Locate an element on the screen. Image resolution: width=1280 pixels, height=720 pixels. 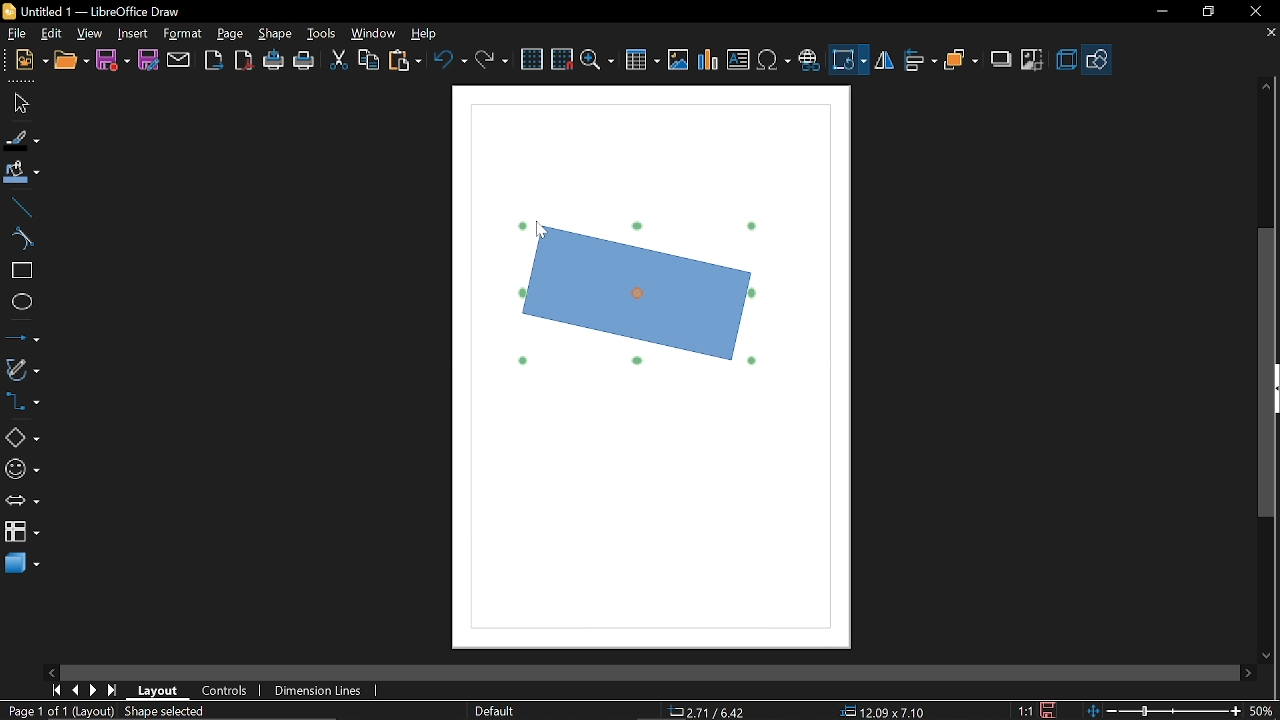
Go to first page  is located at coordinates (56, 690).